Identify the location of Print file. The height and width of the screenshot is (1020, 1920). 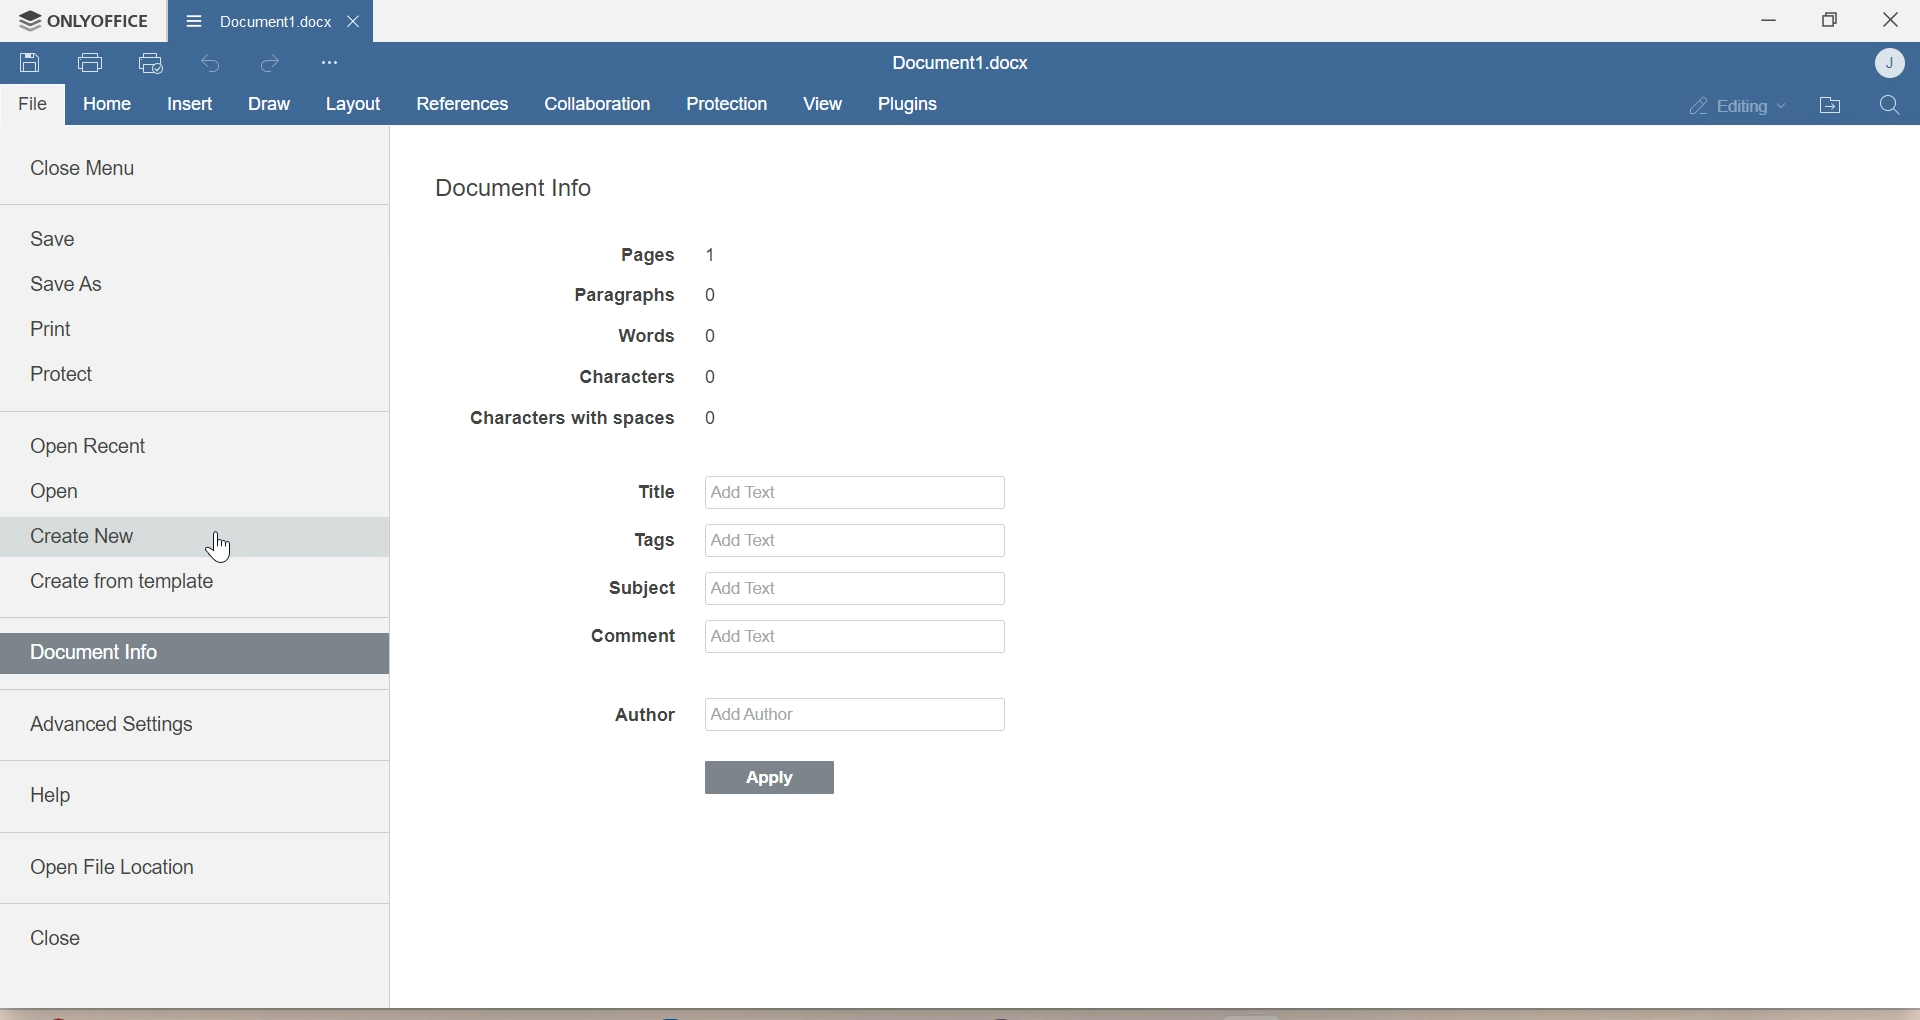
(88, 62).